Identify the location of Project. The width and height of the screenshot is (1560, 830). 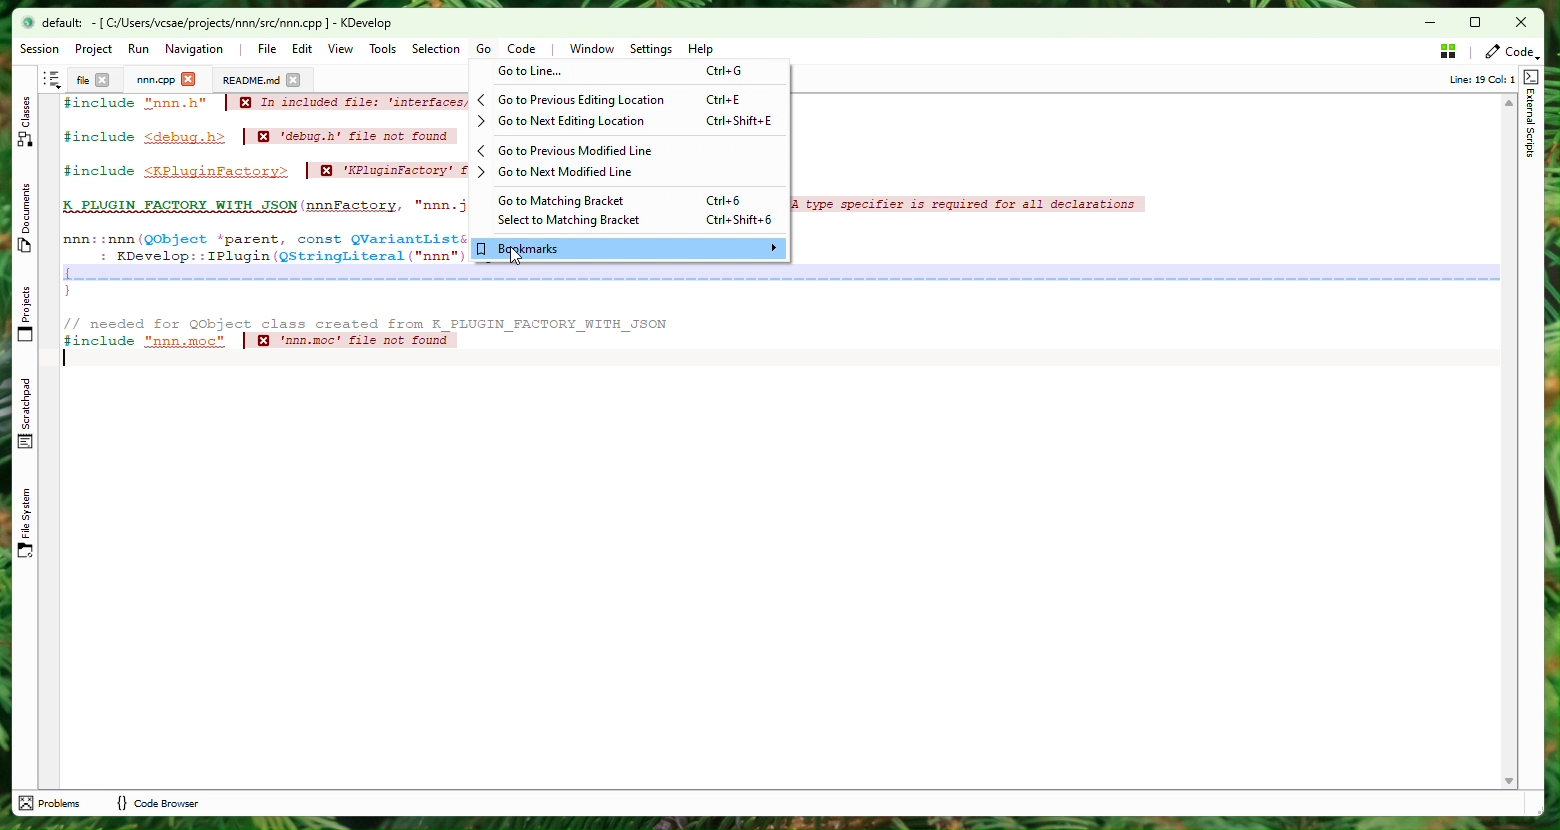
(155, 80).